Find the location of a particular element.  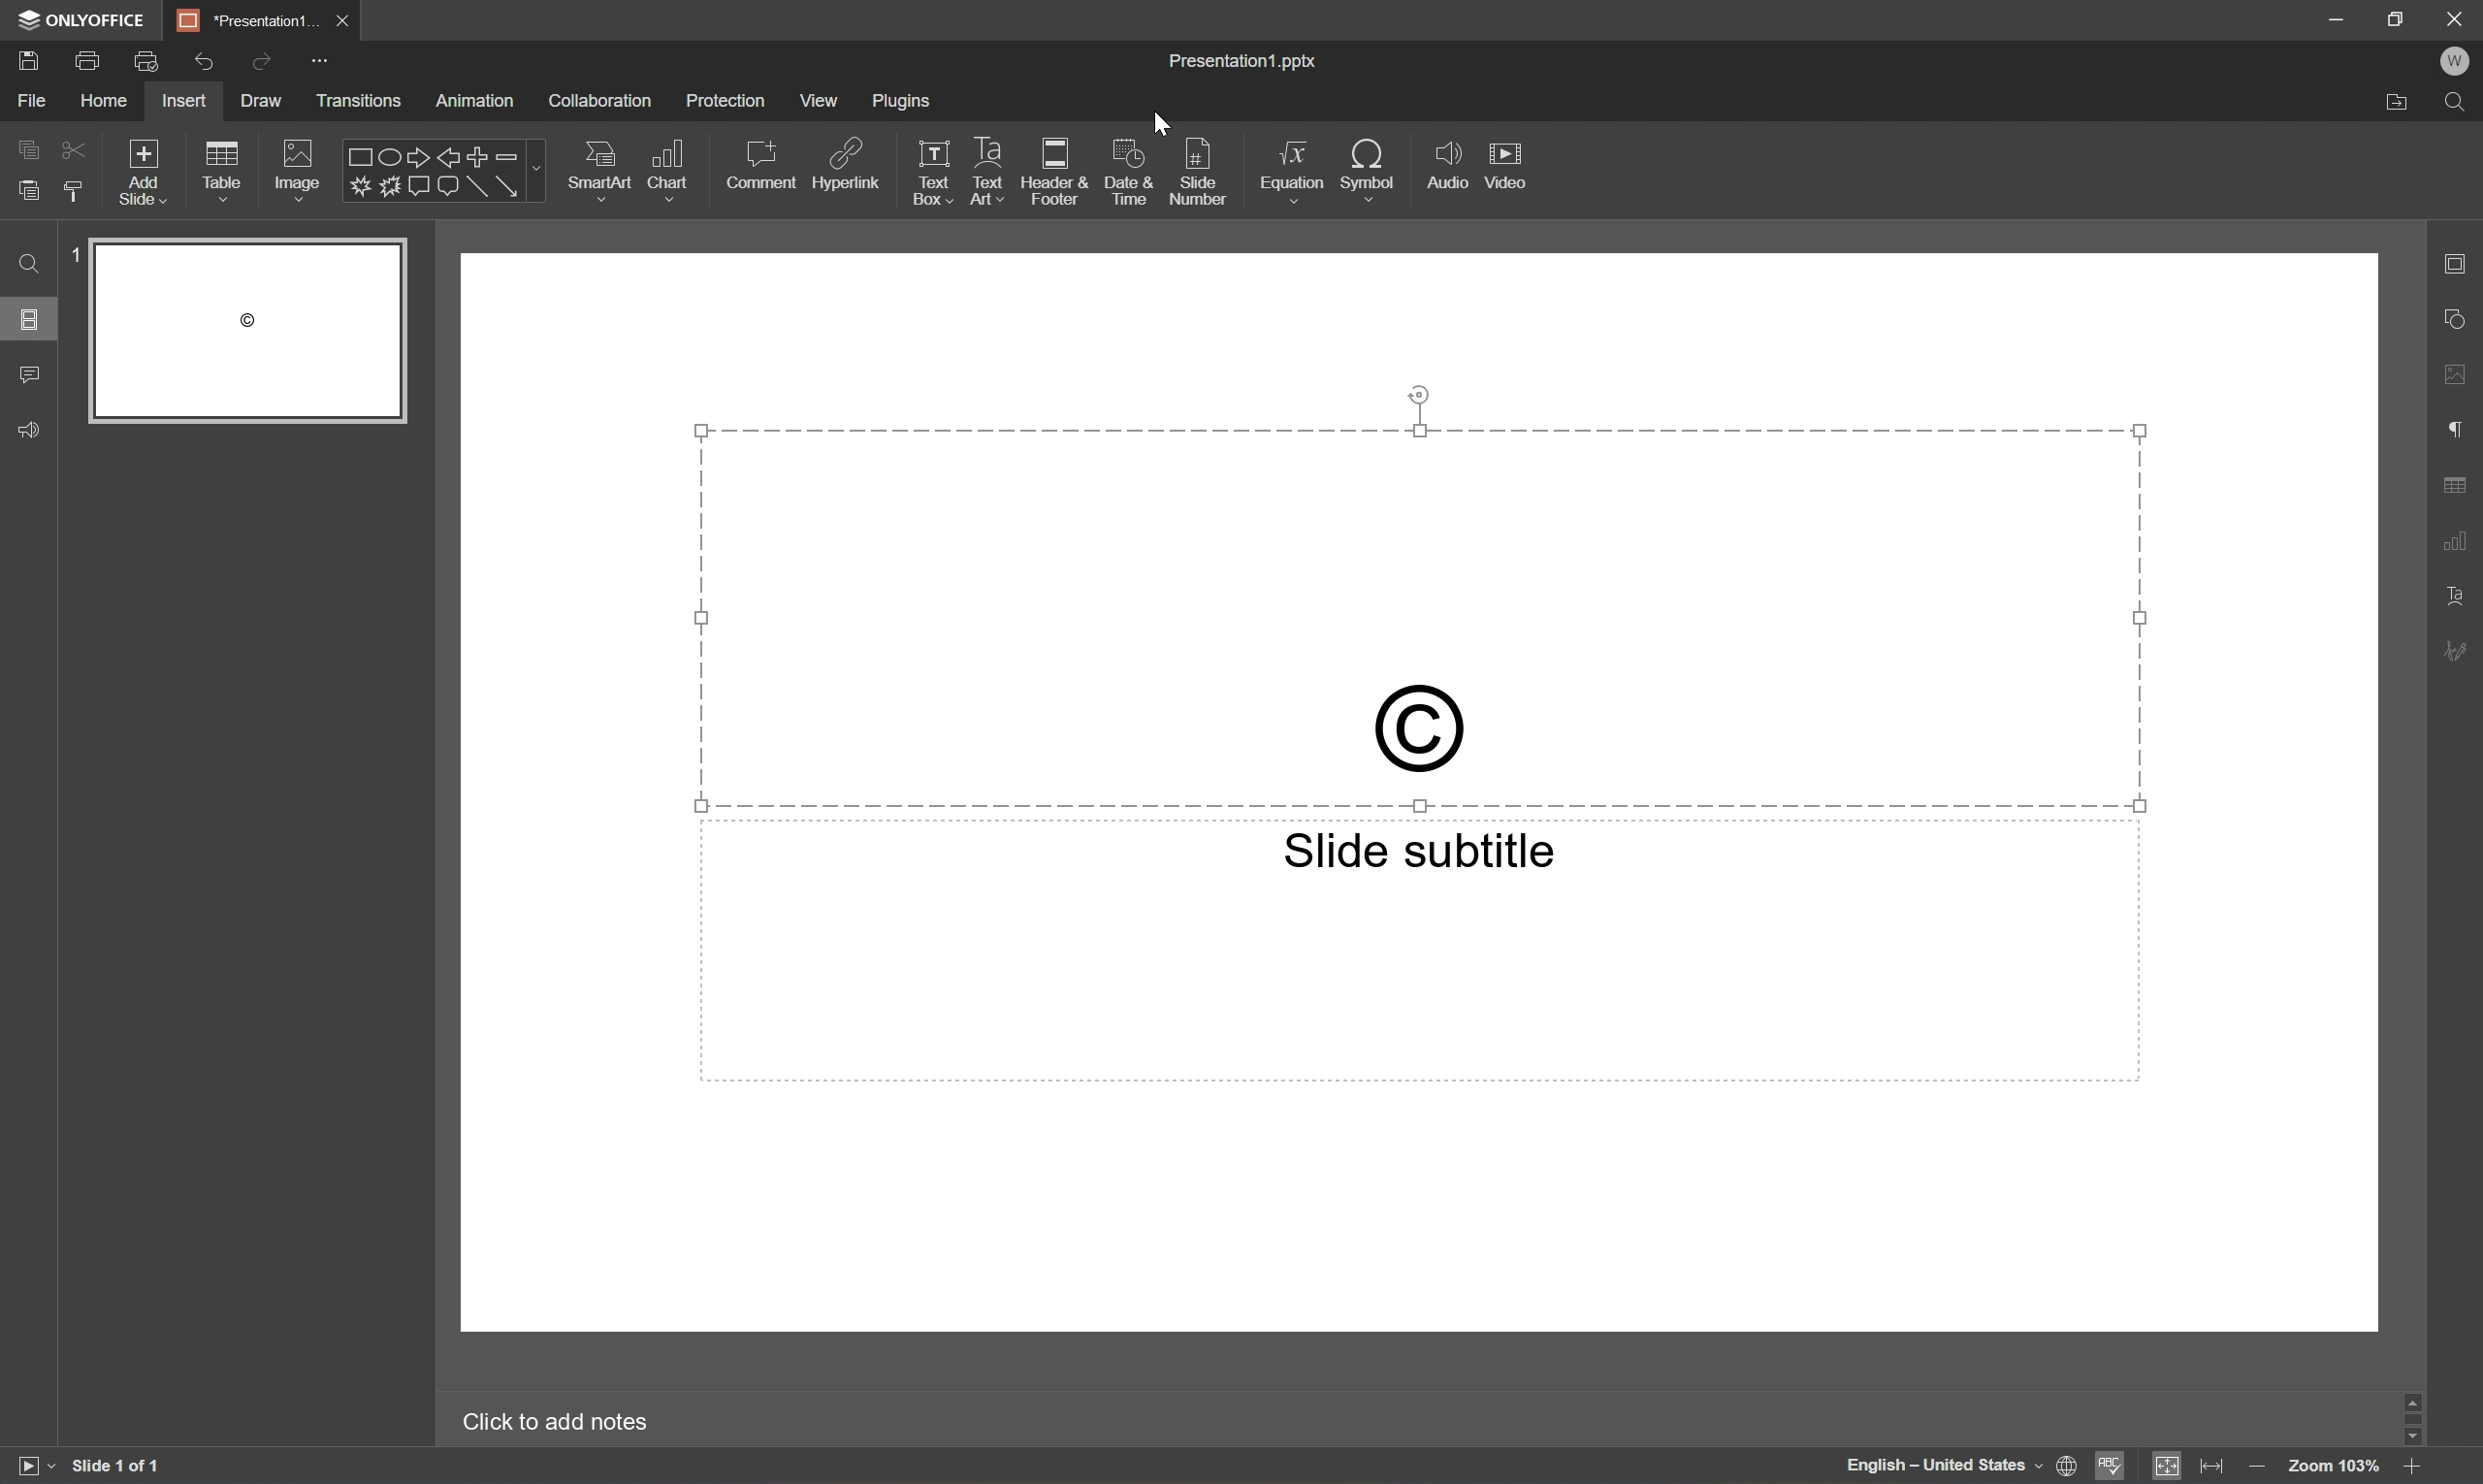

Close is located at coordinates (2455, 17).